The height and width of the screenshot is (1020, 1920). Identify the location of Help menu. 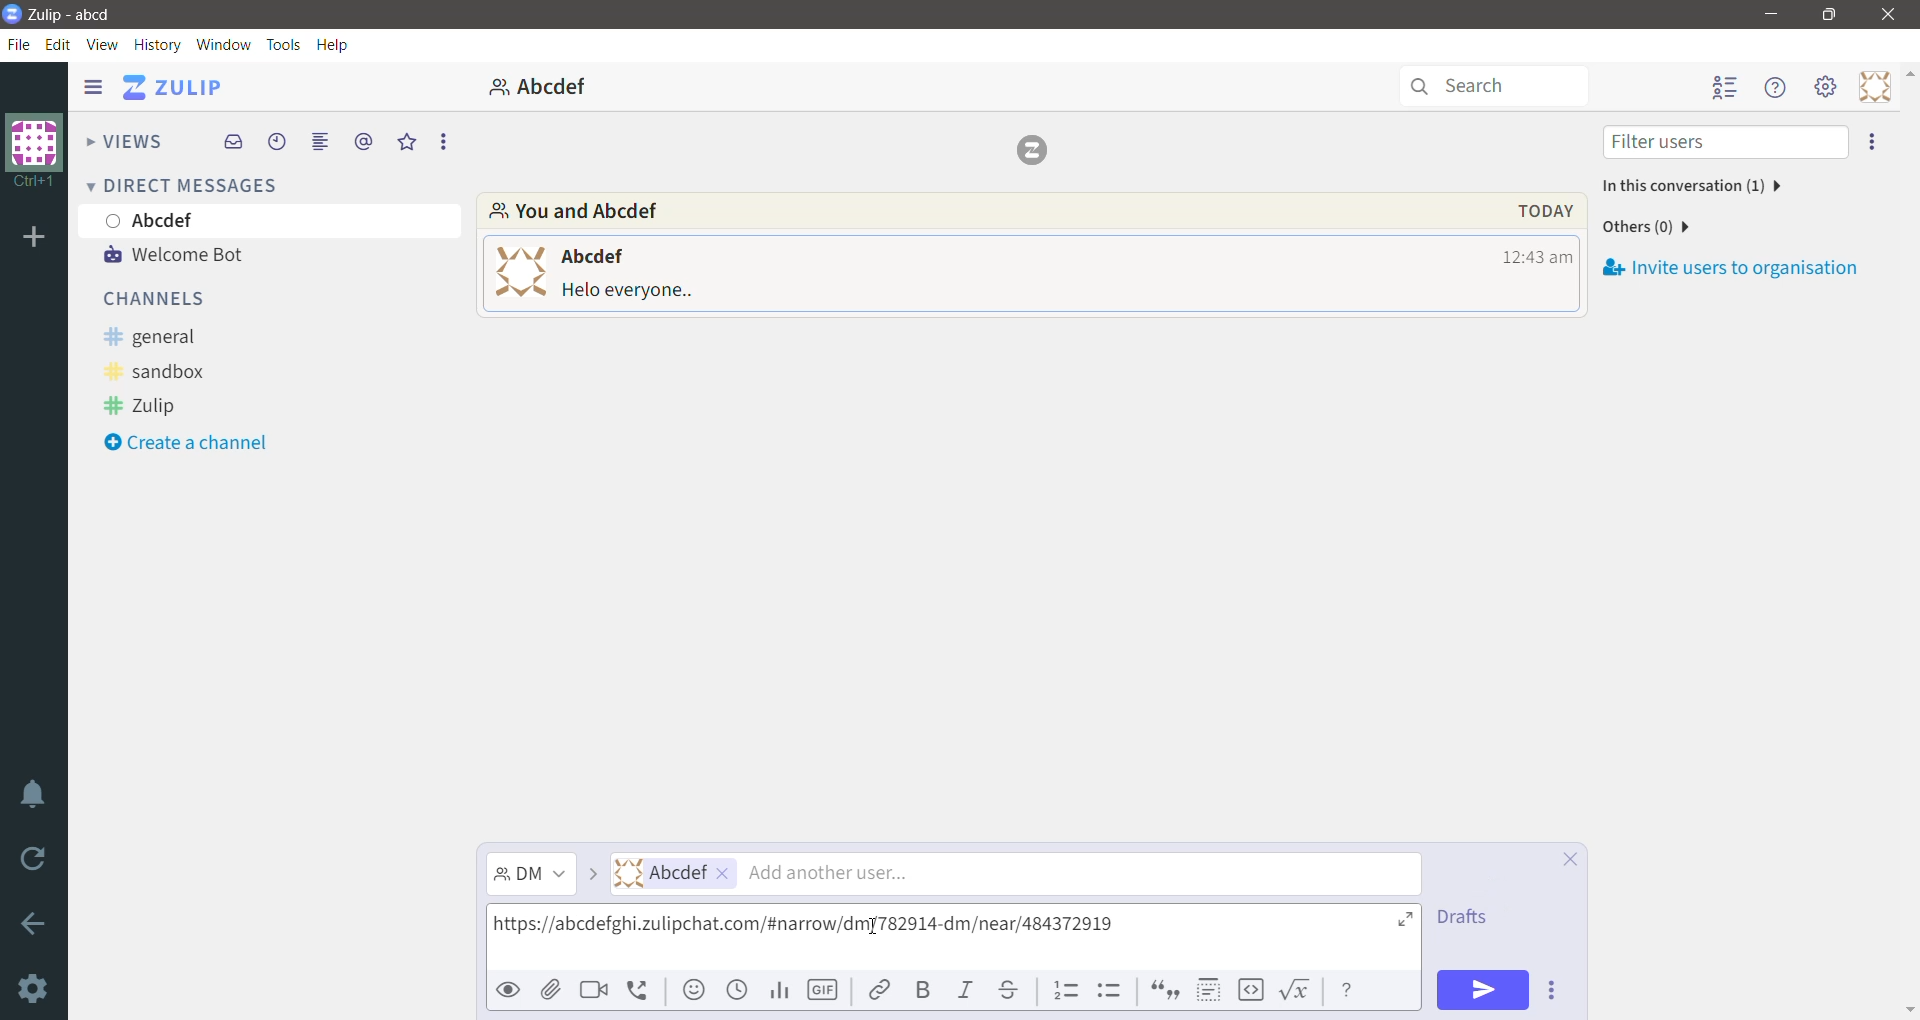
(1778, 87).